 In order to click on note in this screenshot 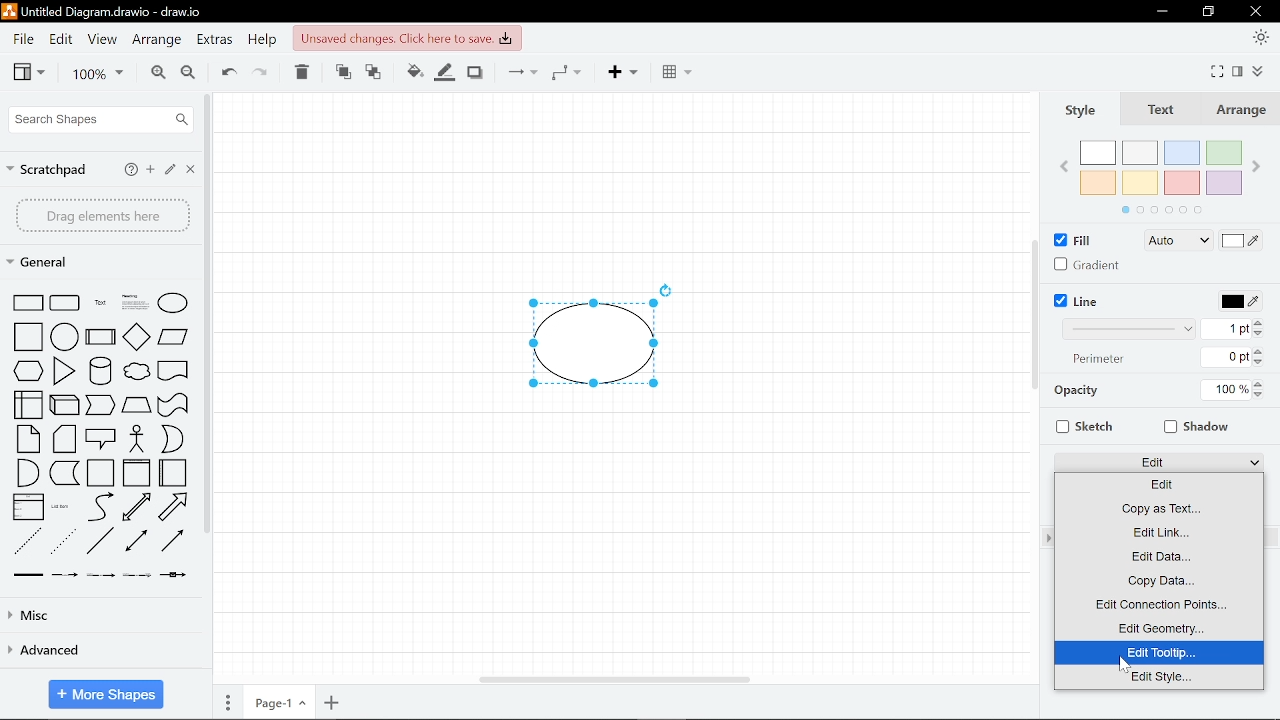, I will do `click(29, 439)`.